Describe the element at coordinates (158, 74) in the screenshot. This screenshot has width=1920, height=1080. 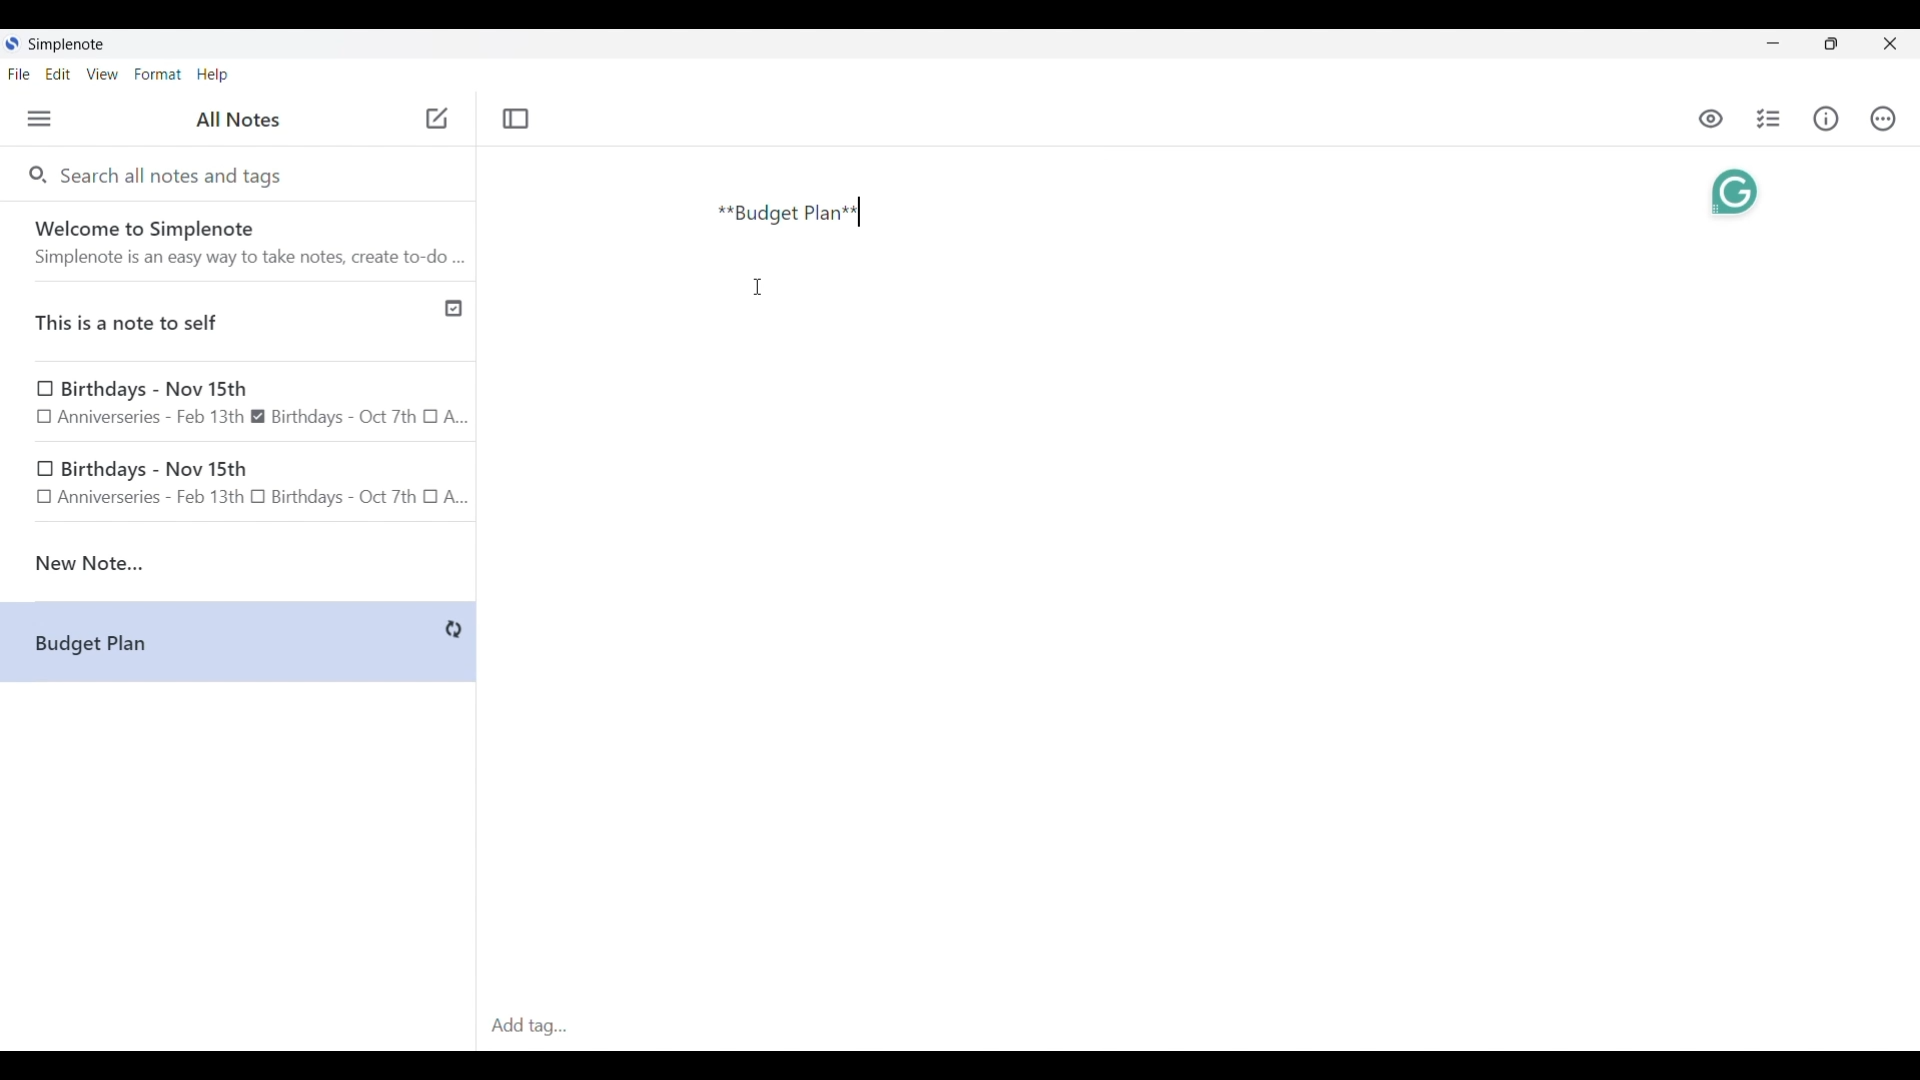
I see `Format menu` at that location.